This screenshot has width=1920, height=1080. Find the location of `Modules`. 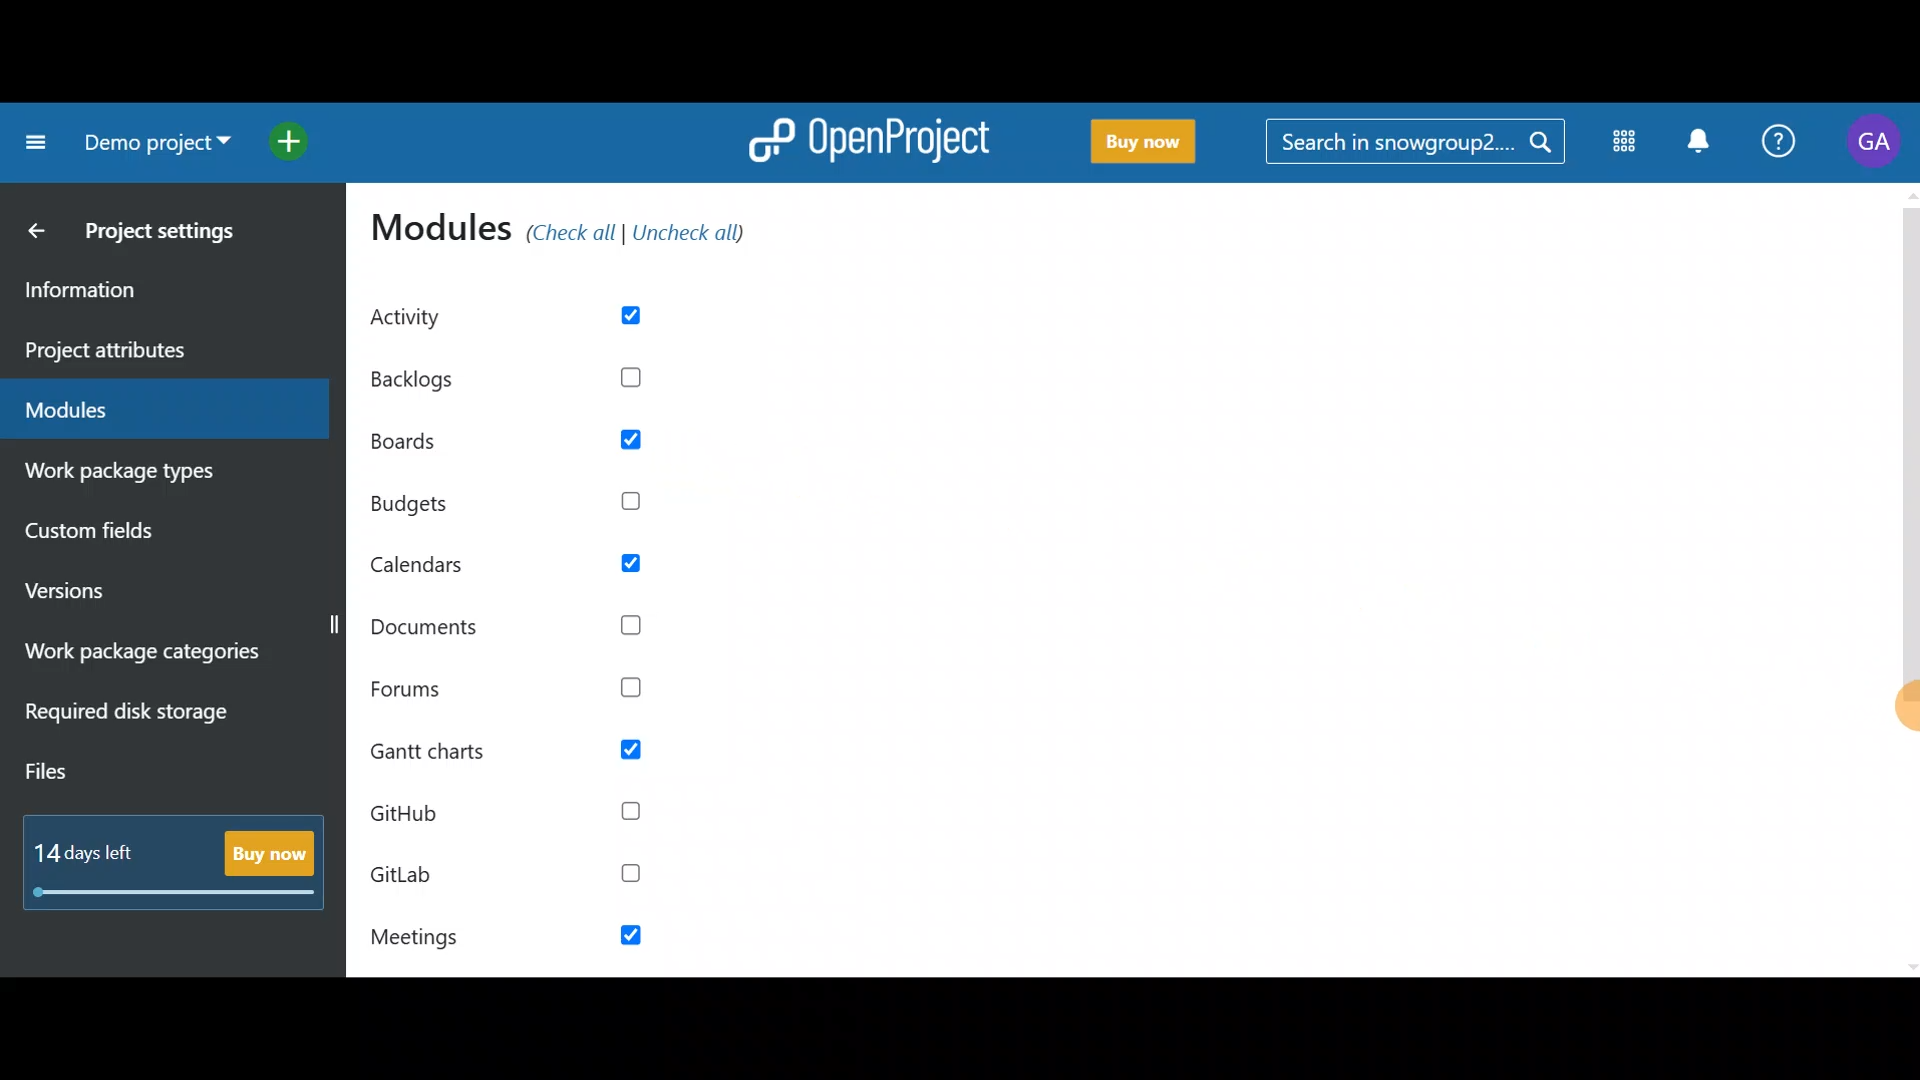

Modules is located at coordinates (1627, 142).